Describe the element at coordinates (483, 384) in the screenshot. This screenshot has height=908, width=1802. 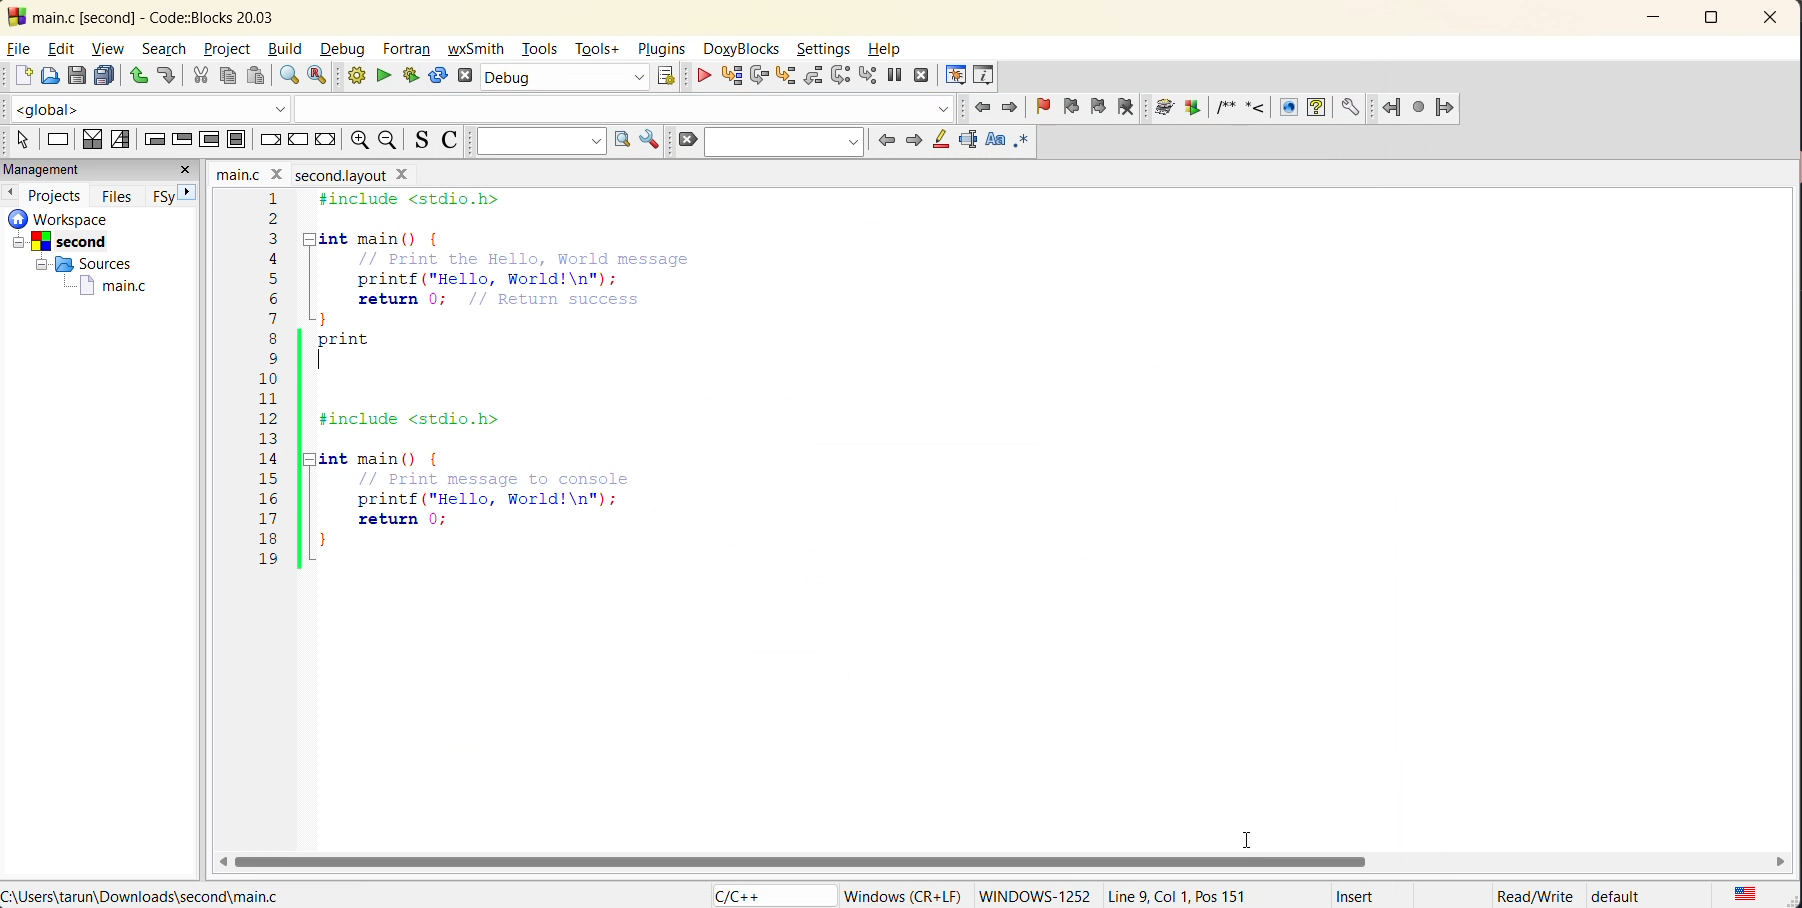
I see `#include <stdio.h> 2 3  int main() {4 Print the Hello, World message5) printf ("Hello, World!\n");6 return 0; Return success7 }8 print5 ||10112 | #include <stdio.h>1314 [Tint main() (15 Print message to console16 printf ("Hello, World!\n");17 return 0;18 ||}19` at that location.